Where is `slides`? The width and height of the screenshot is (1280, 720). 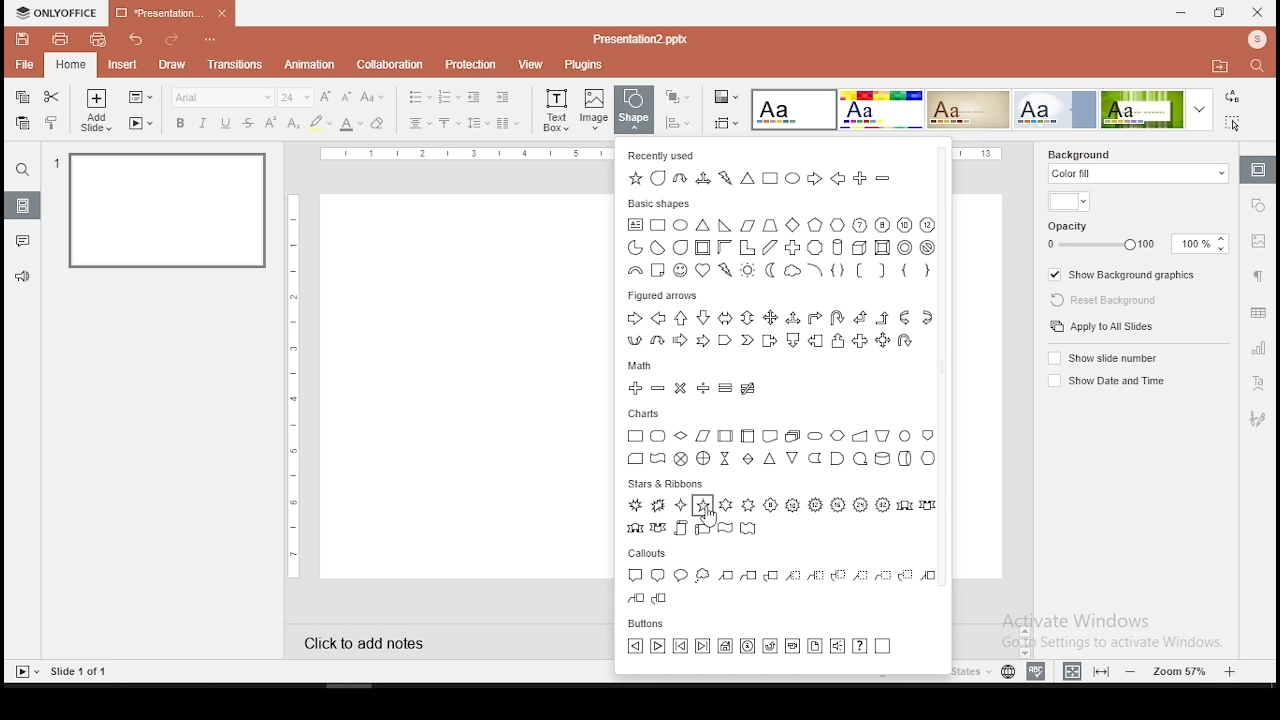
slides is located at coordinates (21, 205).